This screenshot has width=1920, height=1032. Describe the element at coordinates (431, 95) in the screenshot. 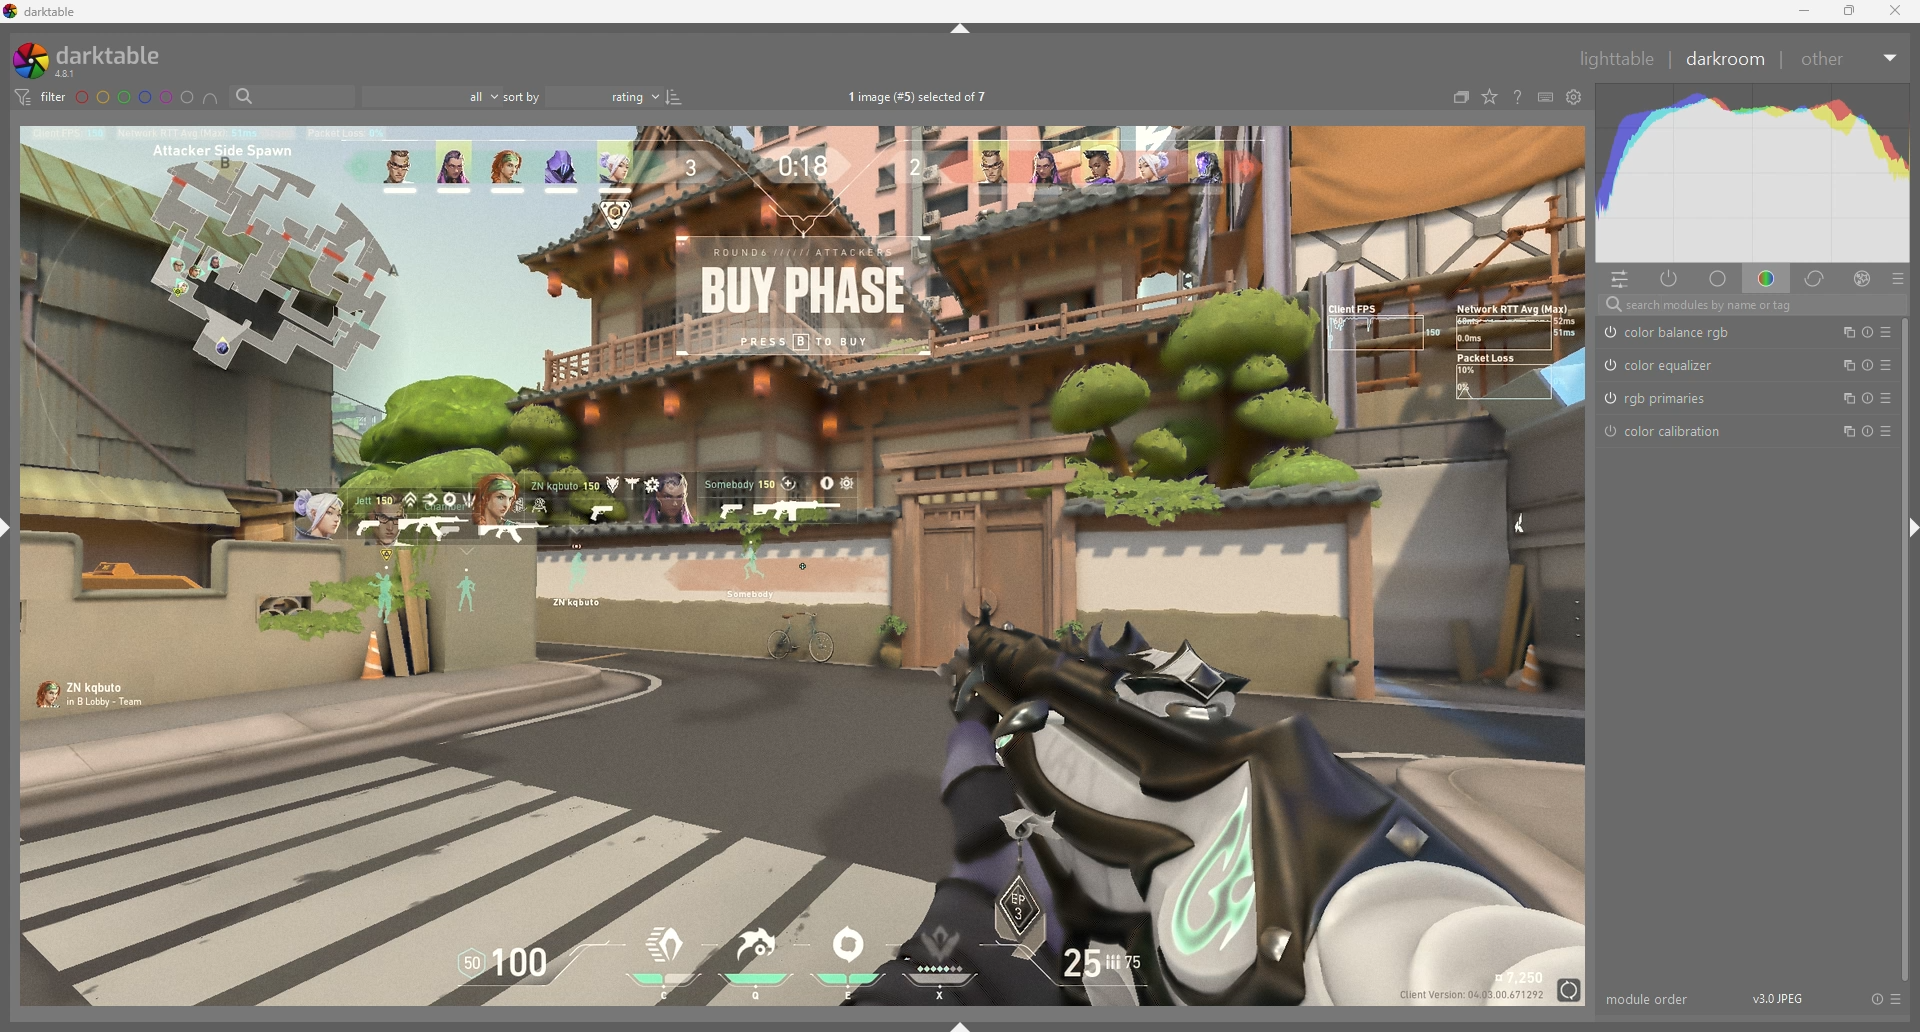

I see `filter by images rating` at that location.